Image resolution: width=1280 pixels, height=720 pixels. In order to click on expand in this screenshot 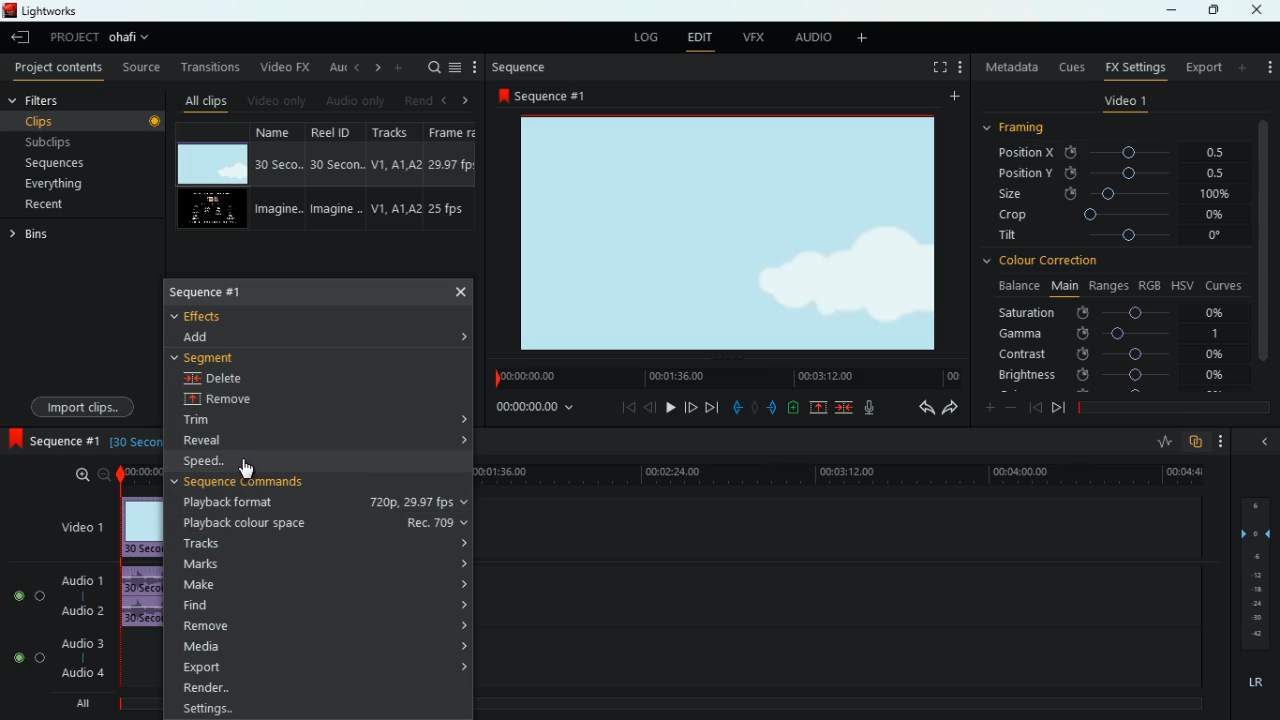, I will do `click(462, 584)`.